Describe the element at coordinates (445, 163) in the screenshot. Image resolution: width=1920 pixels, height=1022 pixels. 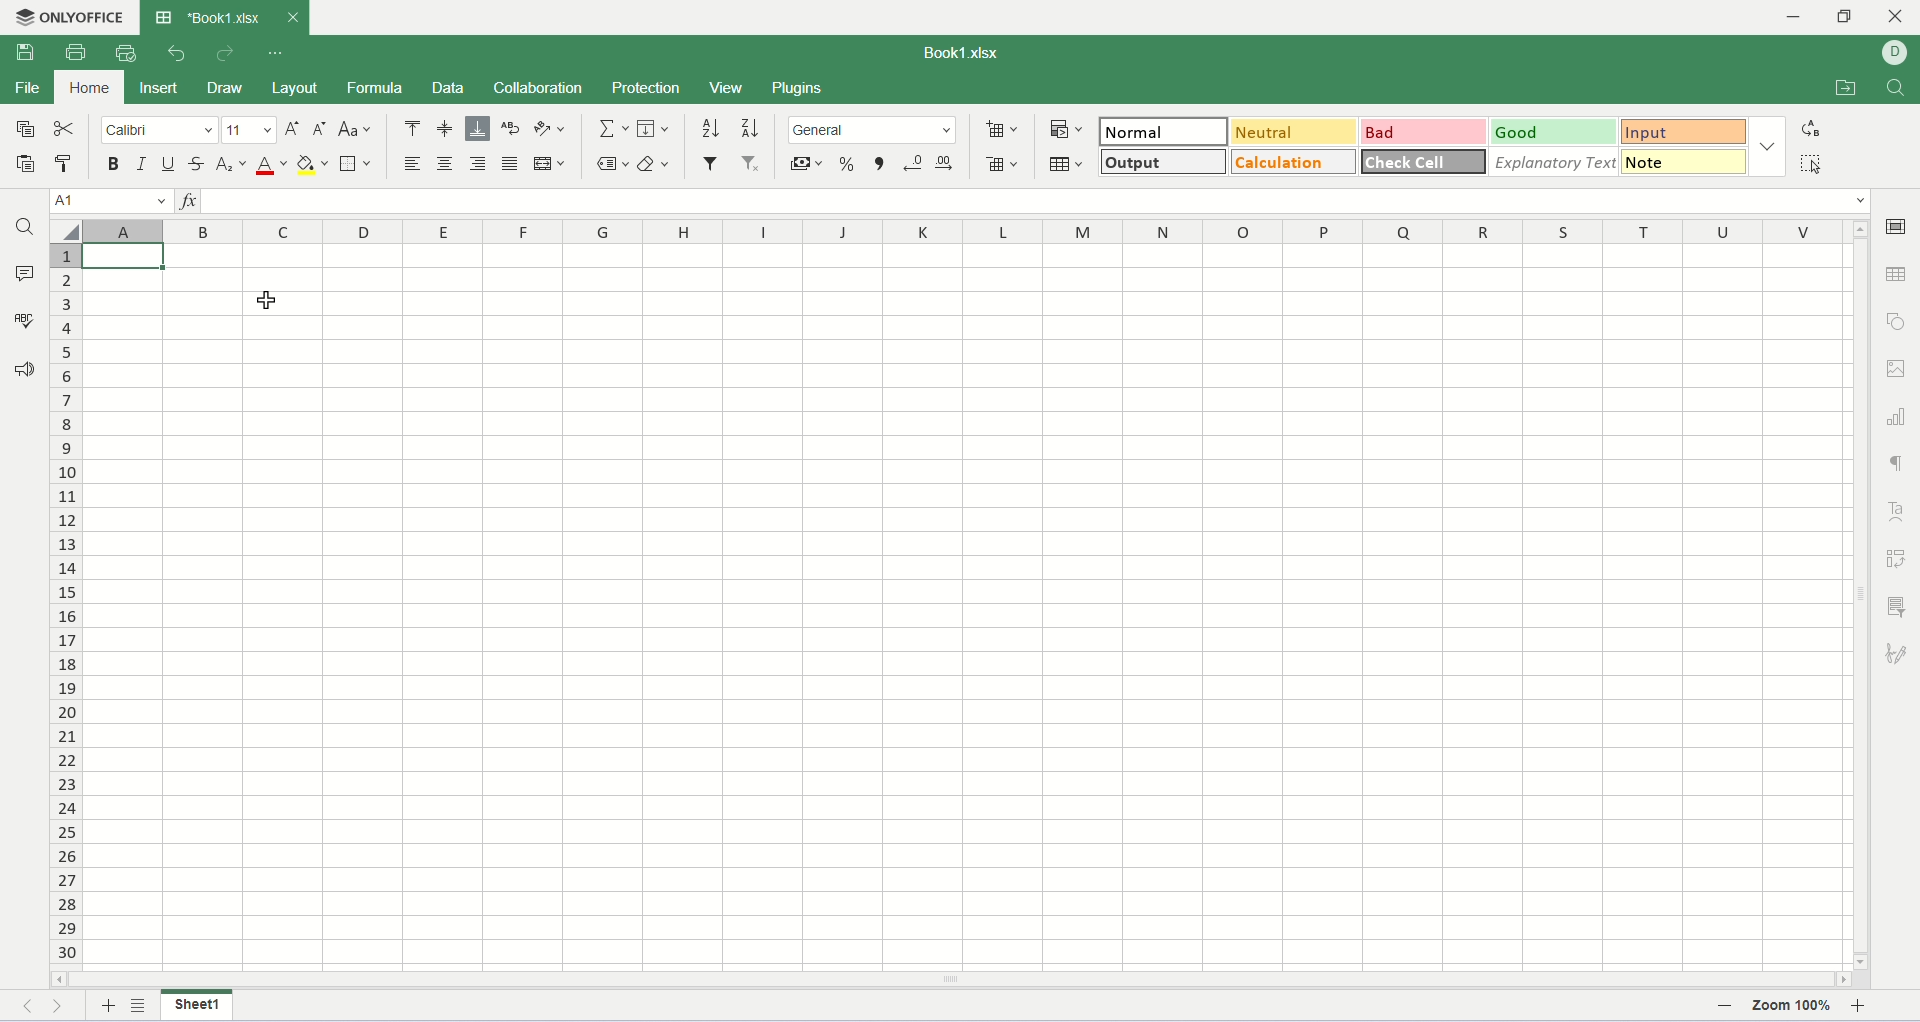
I see `align center` at that location.